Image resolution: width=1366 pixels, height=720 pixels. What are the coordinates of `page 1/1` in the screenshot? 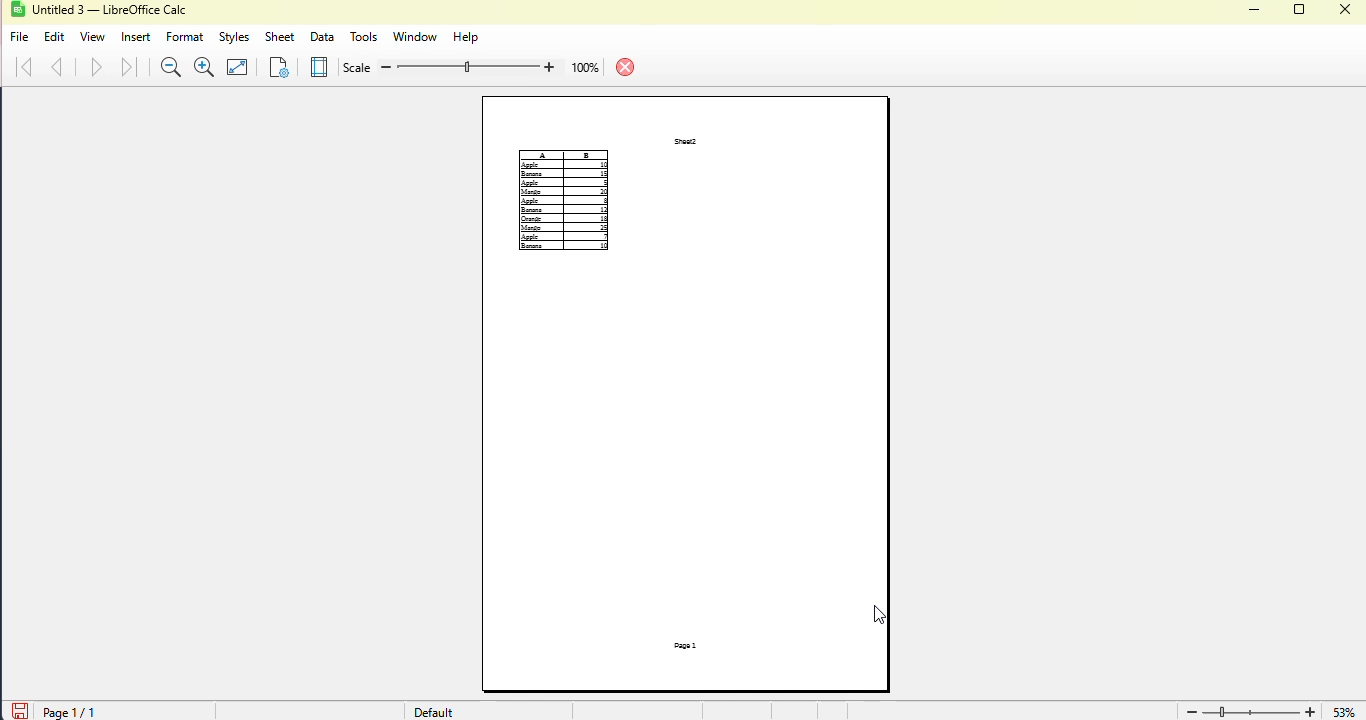 It's located at (102, 709).